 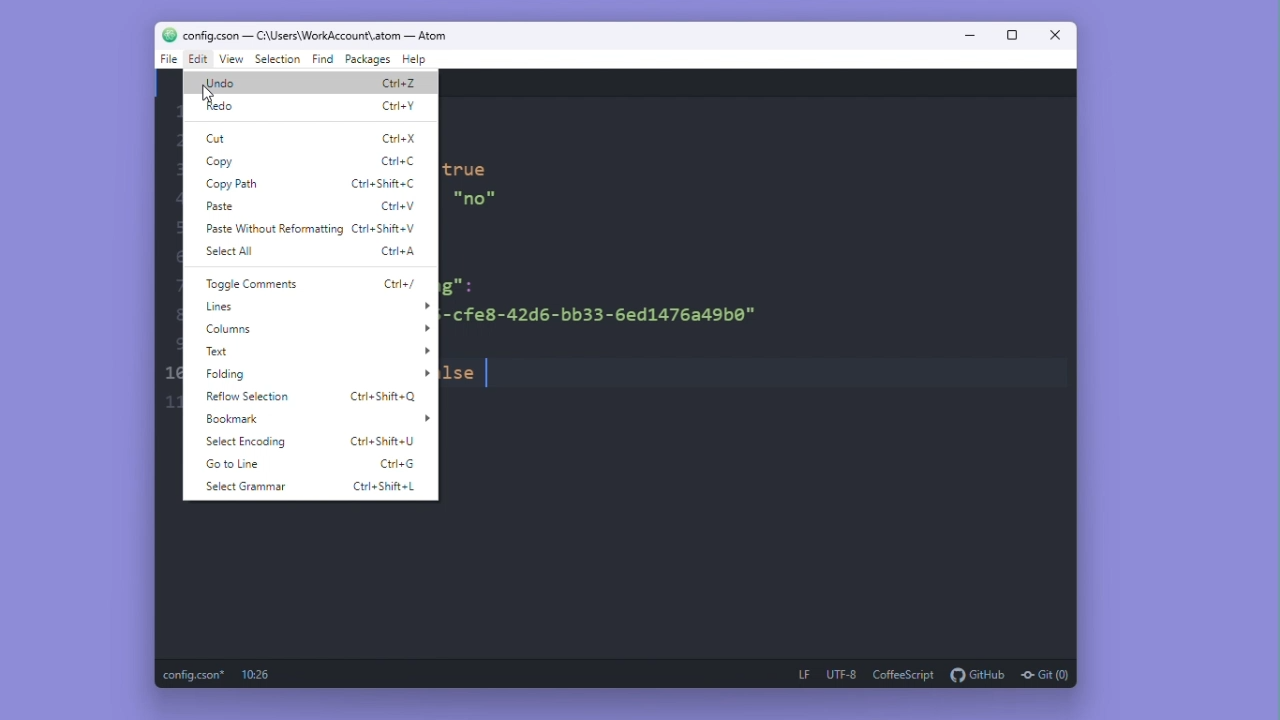 What do you see at coordinates (1046, 673) in the screenshot?
I see `git(0)` at bounding box center [1046, 673].